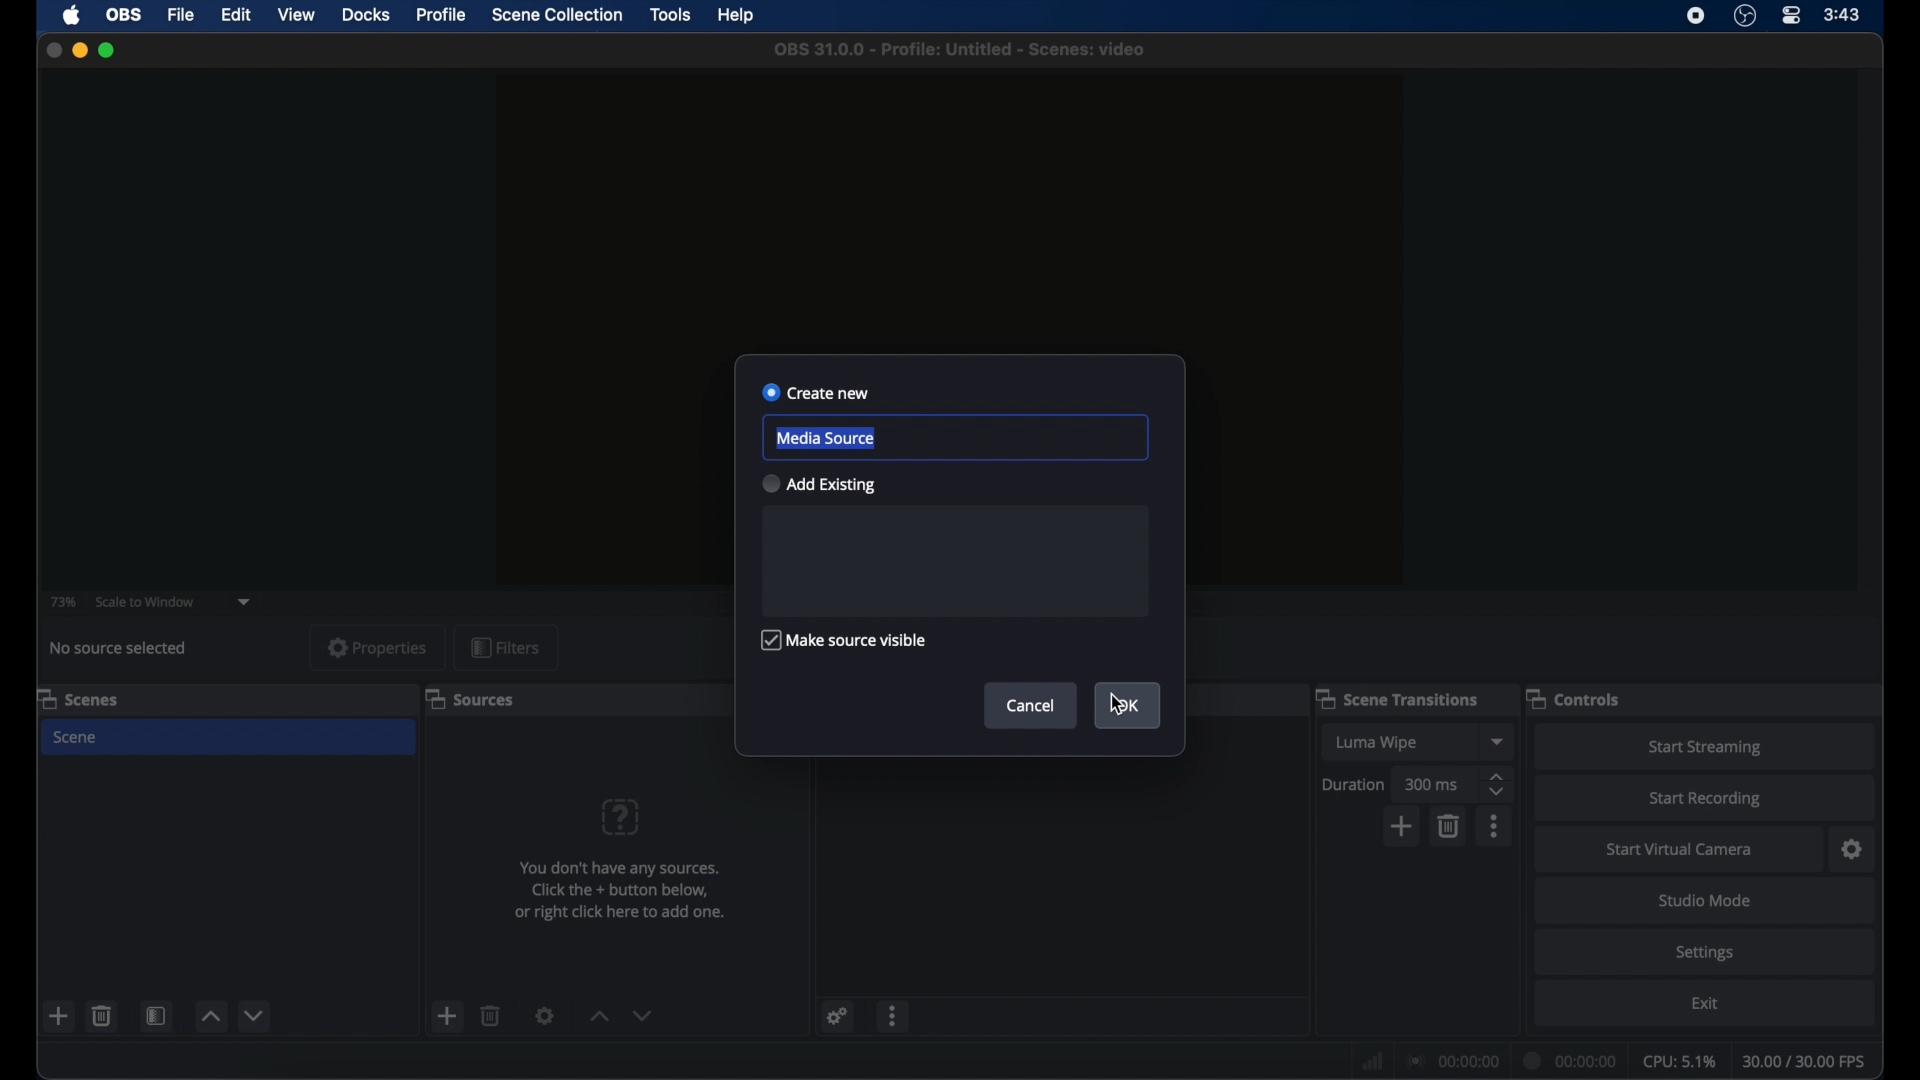  Describe the element at coordinates (894, 1015) in the screenshot. I see `more options` at that location.